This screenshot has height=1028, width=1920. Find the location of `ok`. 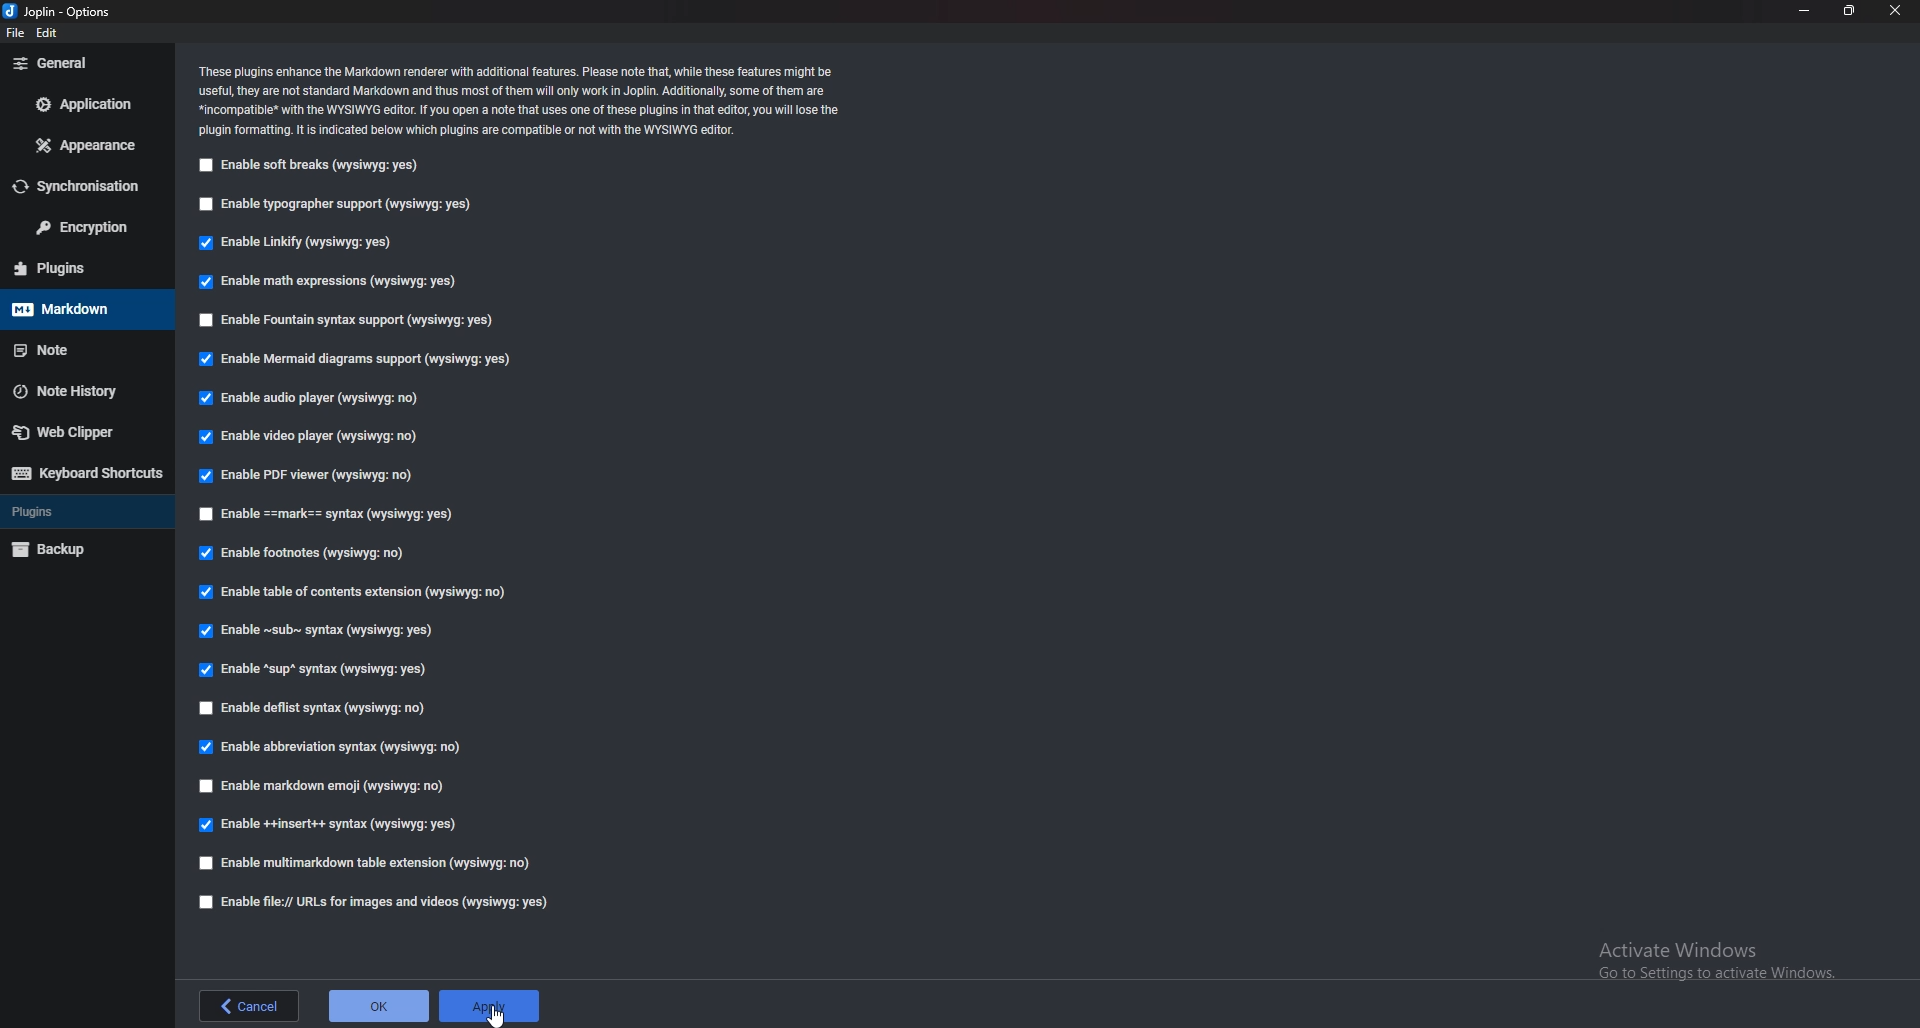

ok is located at coordinates (378, 1006).